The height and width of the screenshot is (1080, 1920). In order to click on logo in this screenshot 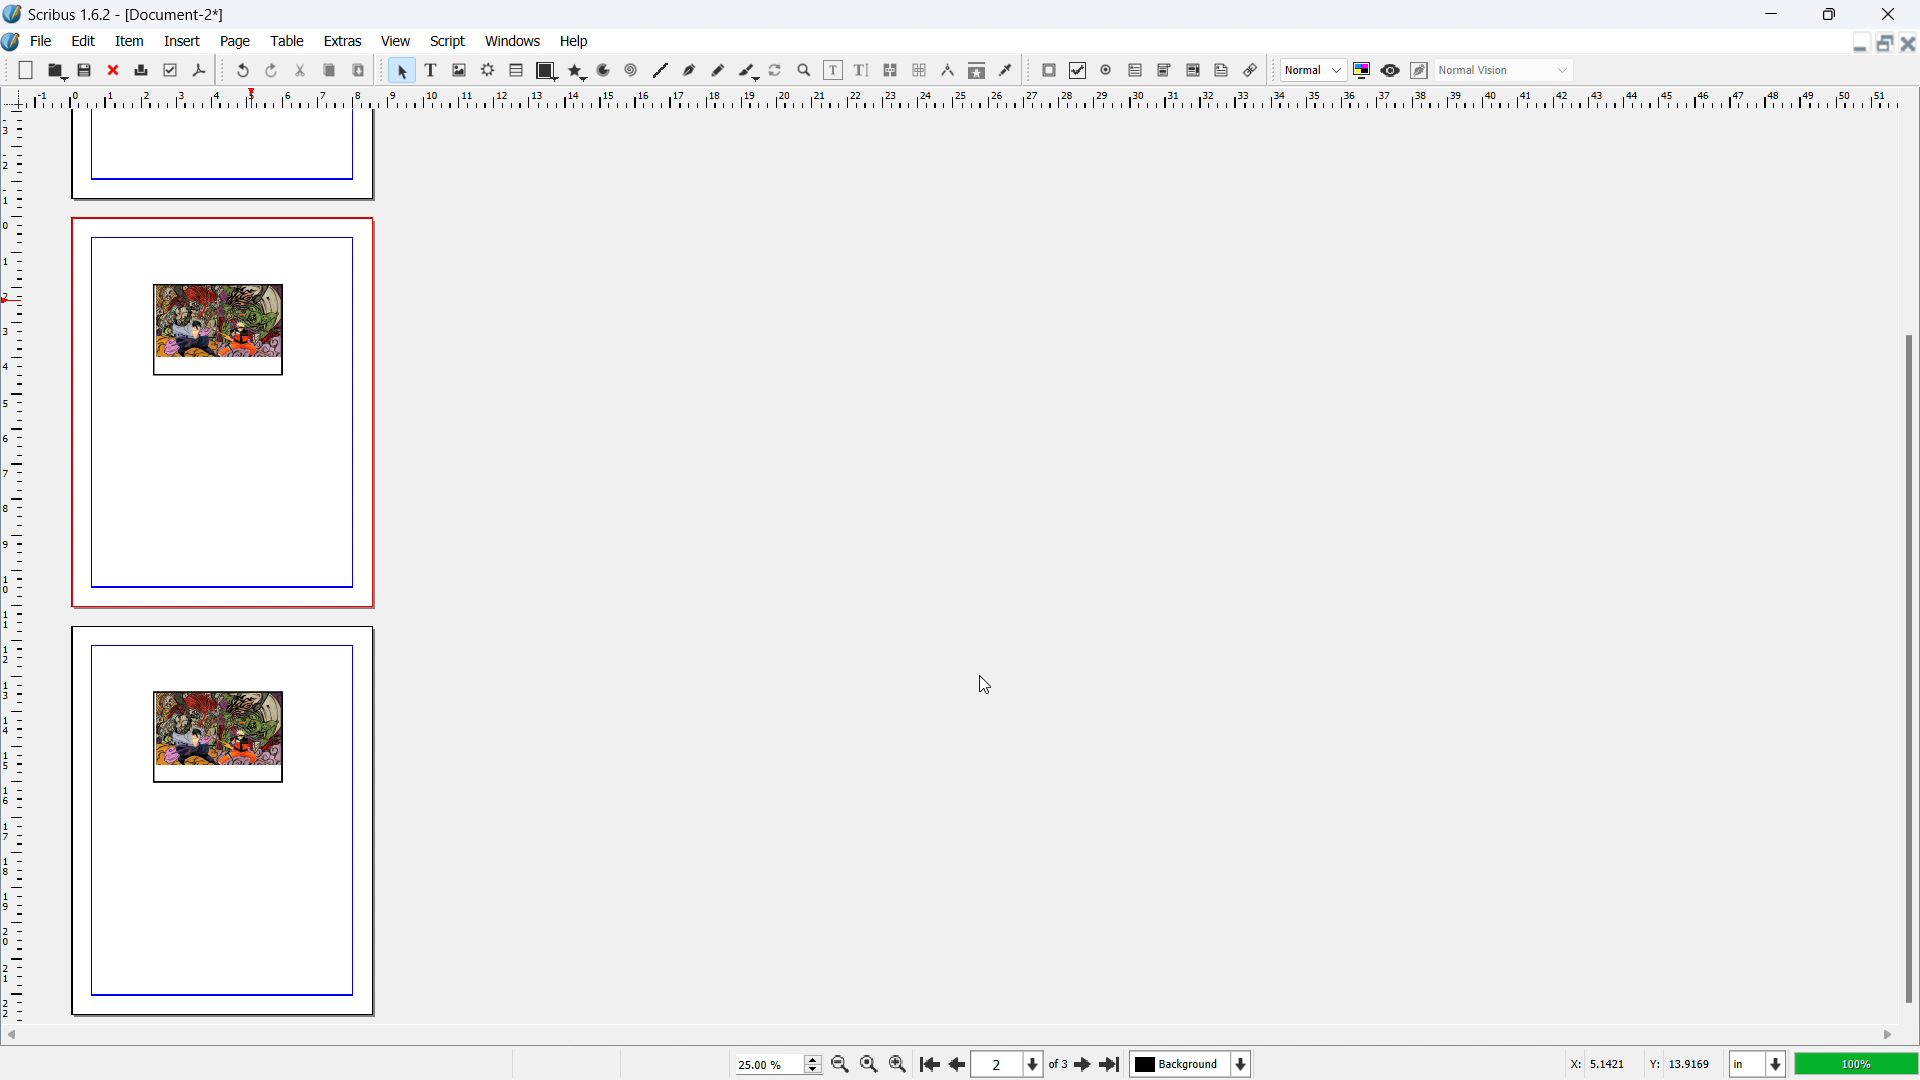, I will do `click(13, 14)`.